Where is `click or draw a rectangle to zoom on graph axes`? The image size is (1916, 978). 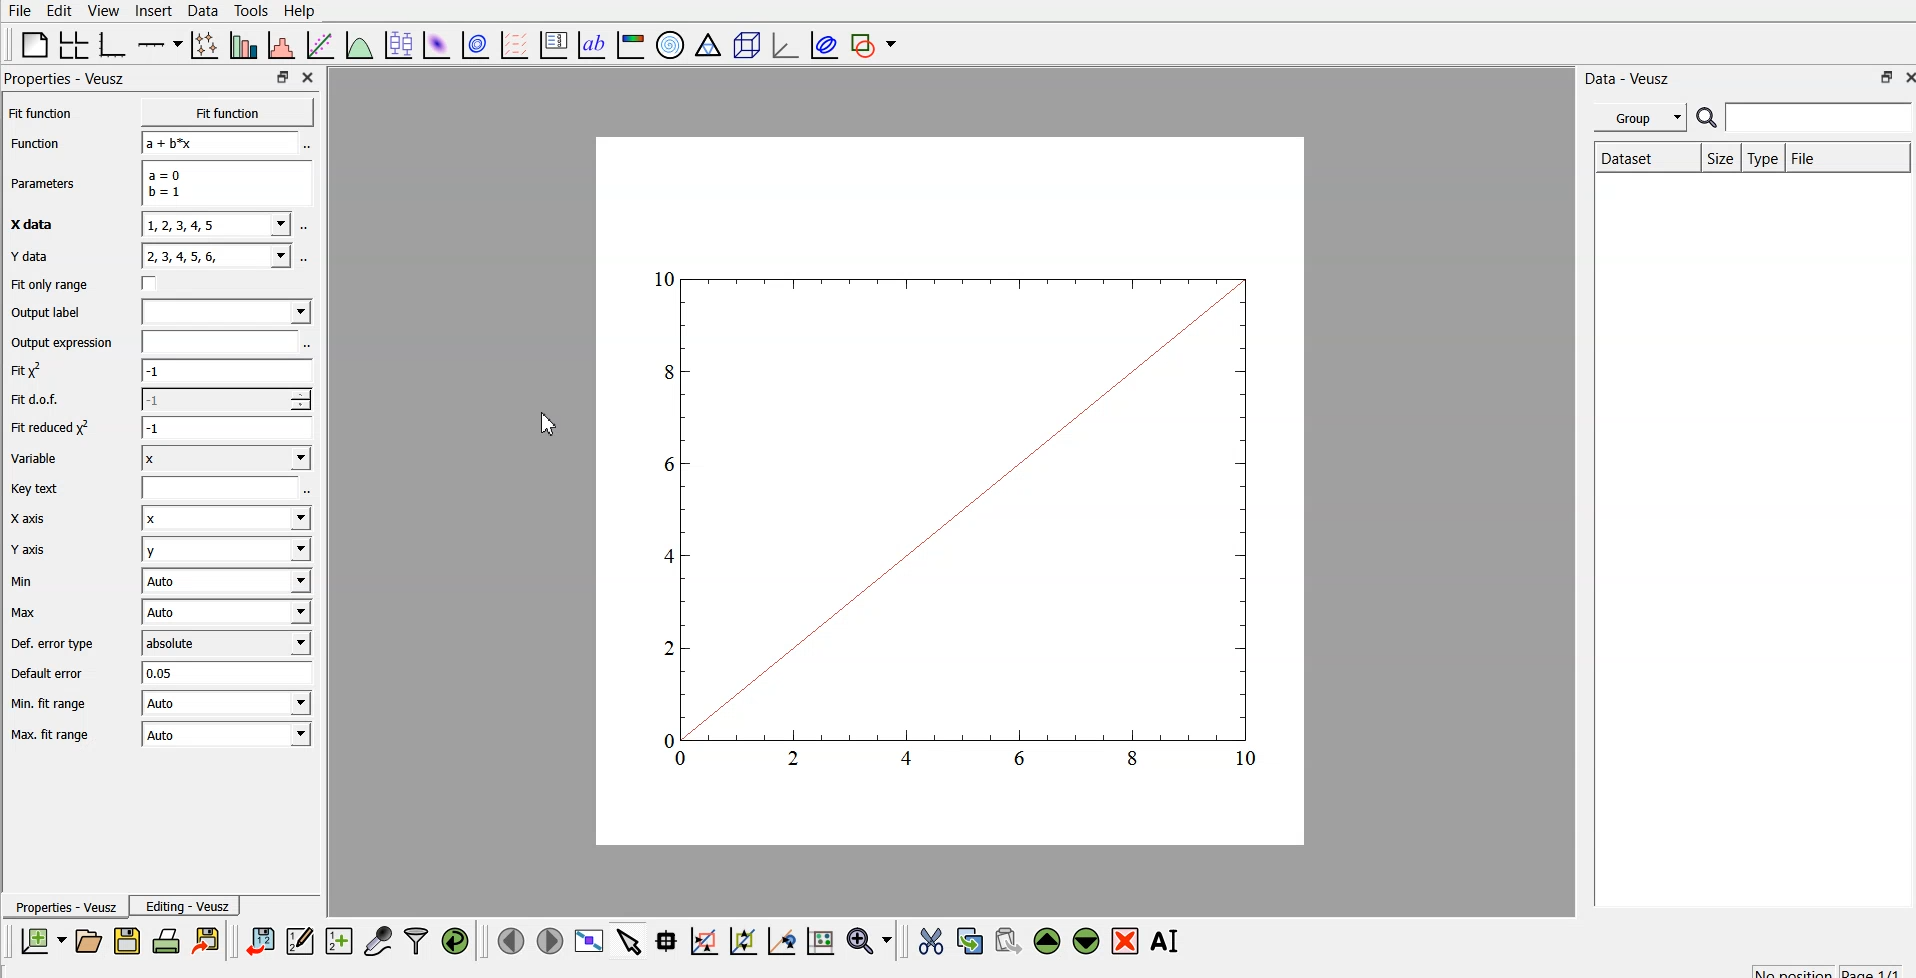 click or draw a rectangle to zoom on graph axes is located at coordinates (707, 943).